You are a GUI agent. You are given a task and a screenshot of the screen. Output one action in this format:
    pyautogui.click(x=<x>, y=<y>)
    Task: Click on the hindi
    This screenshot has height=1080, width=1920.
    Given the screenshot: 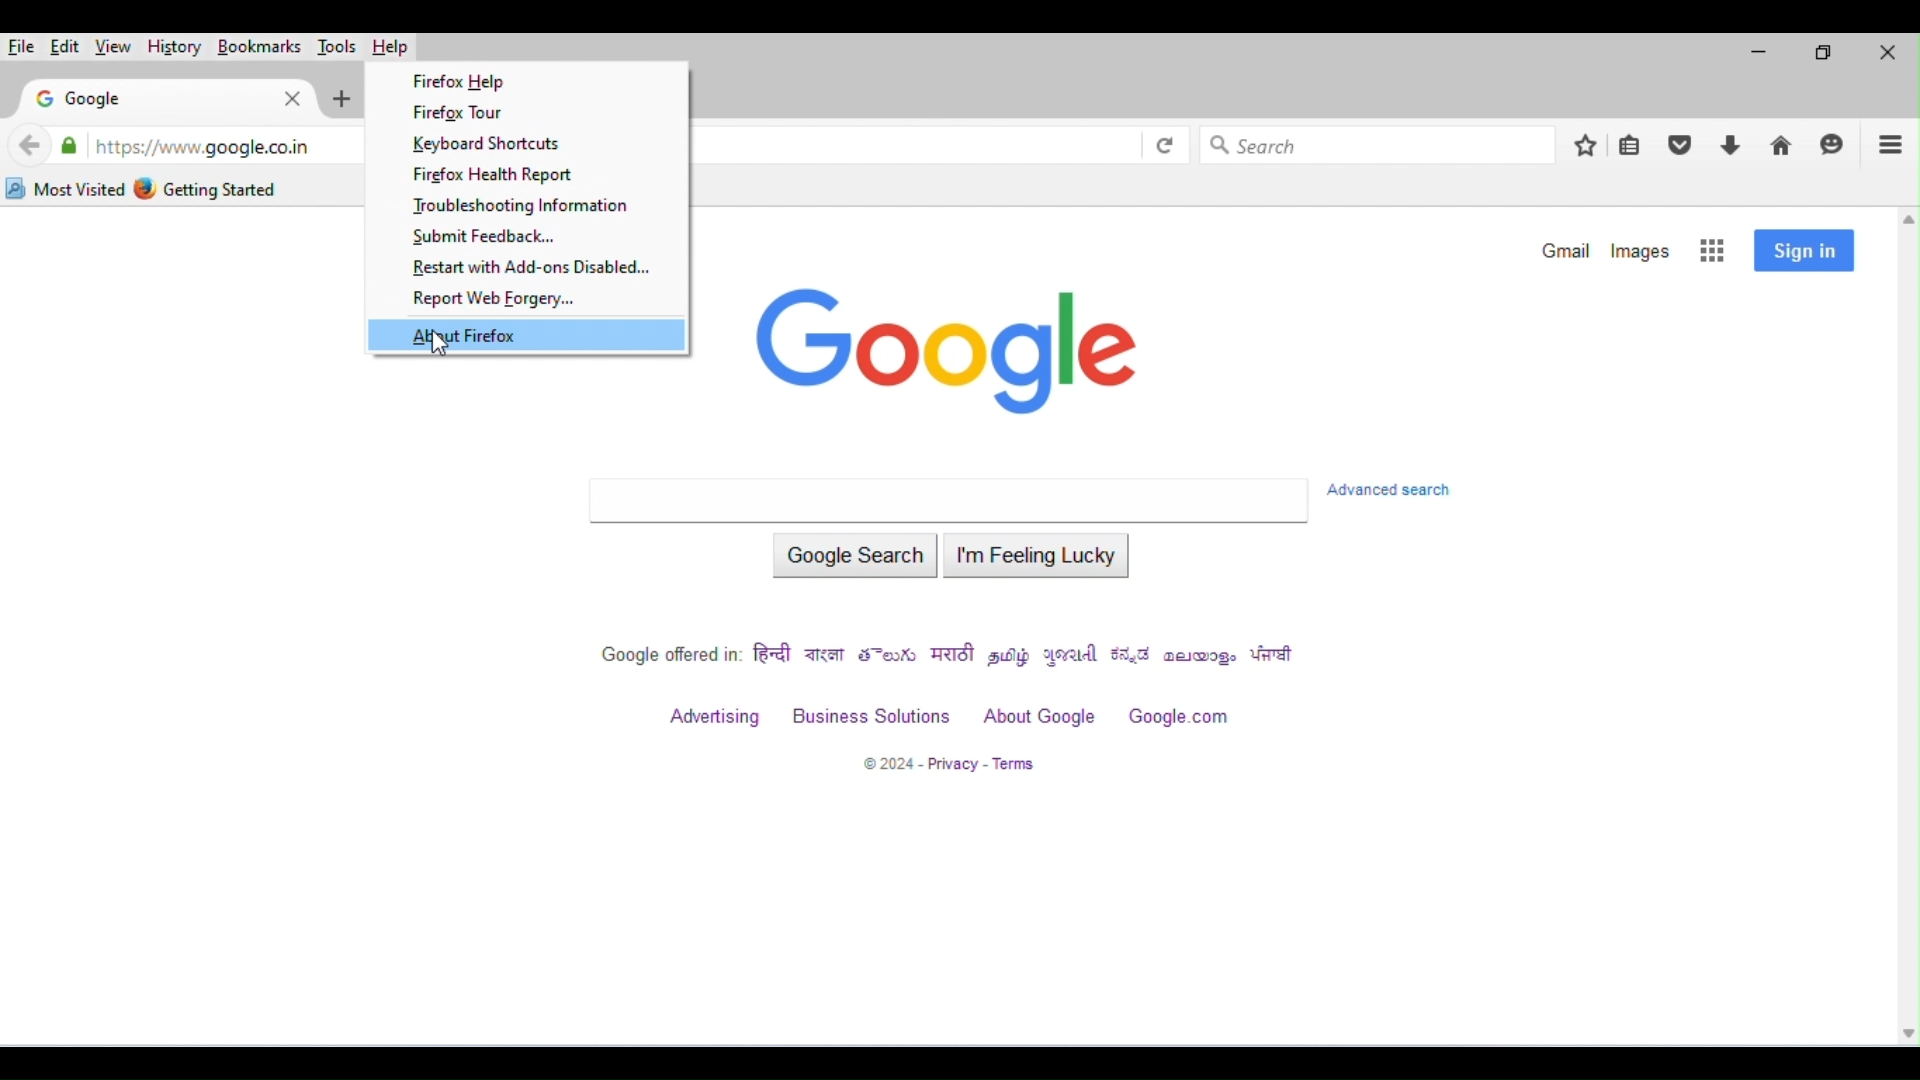 What is the action you would take?
    pyautogui.click(x=774, y=658)
    